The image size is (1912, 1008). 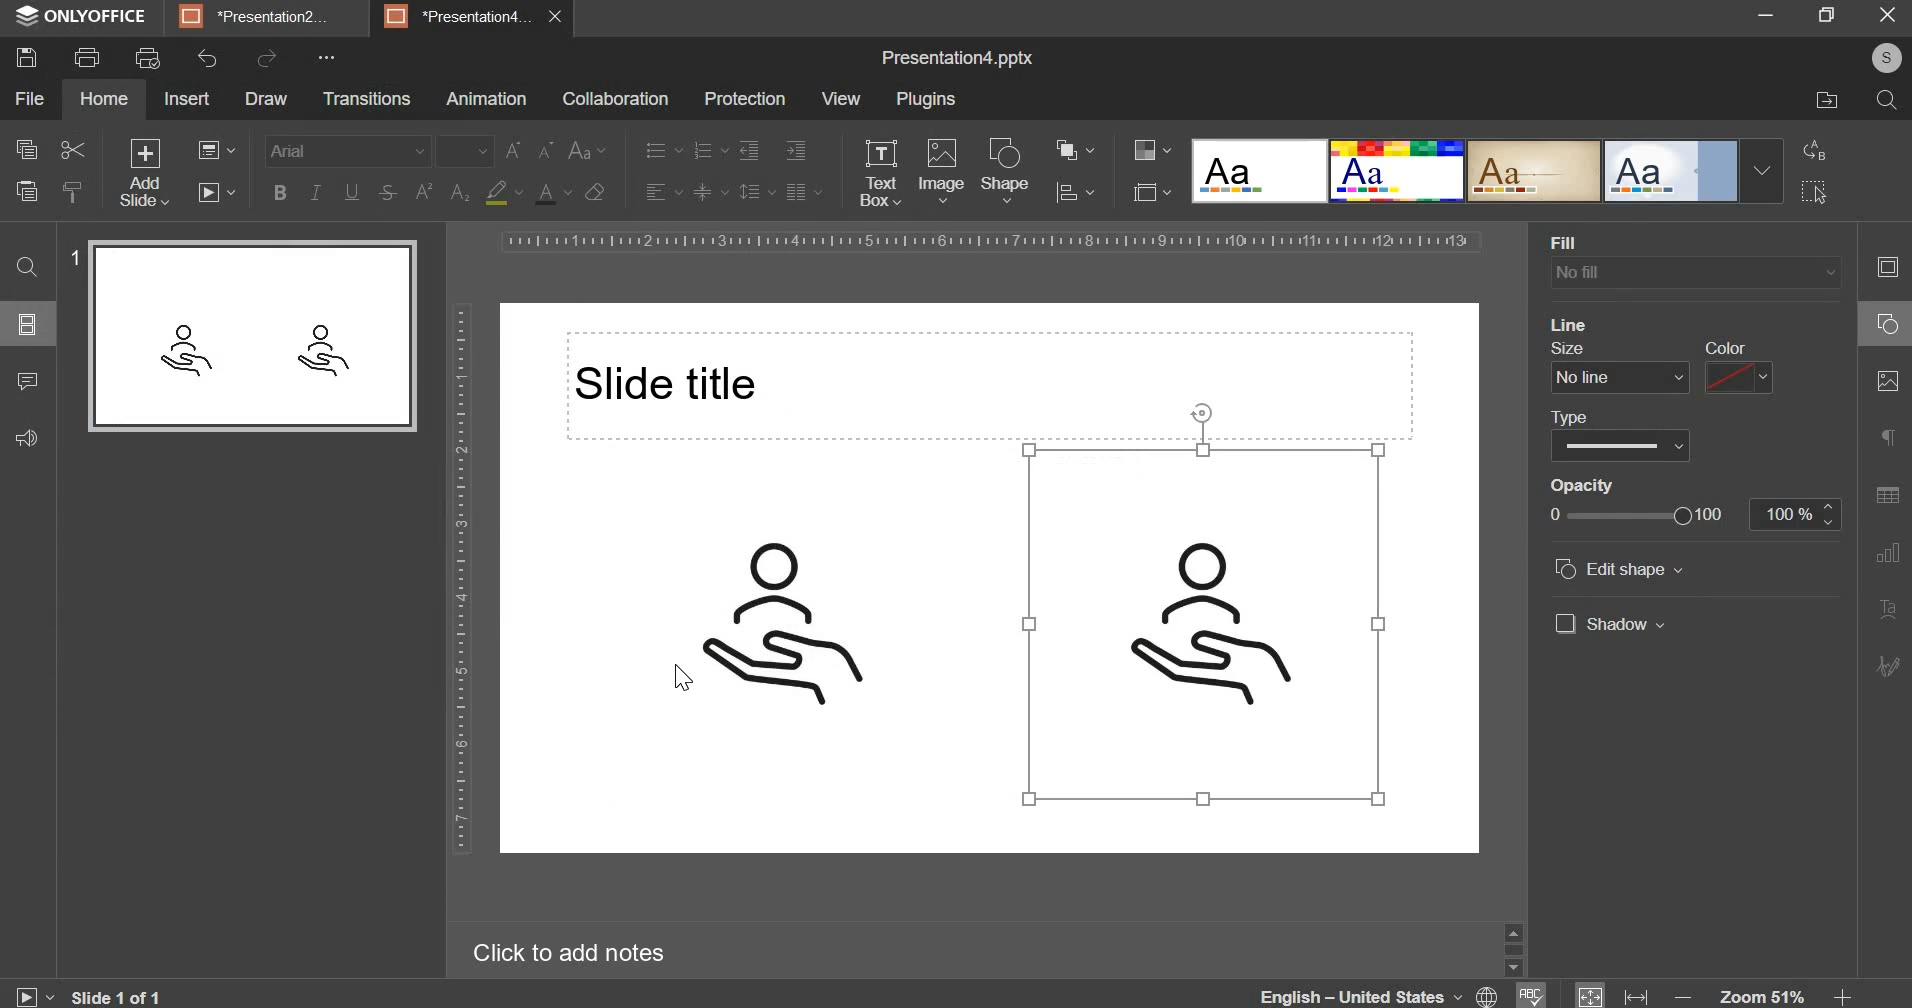 What do you see at coordinates (72, 150) in the screenshot?
I see `cut` at bounding box center [72, 150].